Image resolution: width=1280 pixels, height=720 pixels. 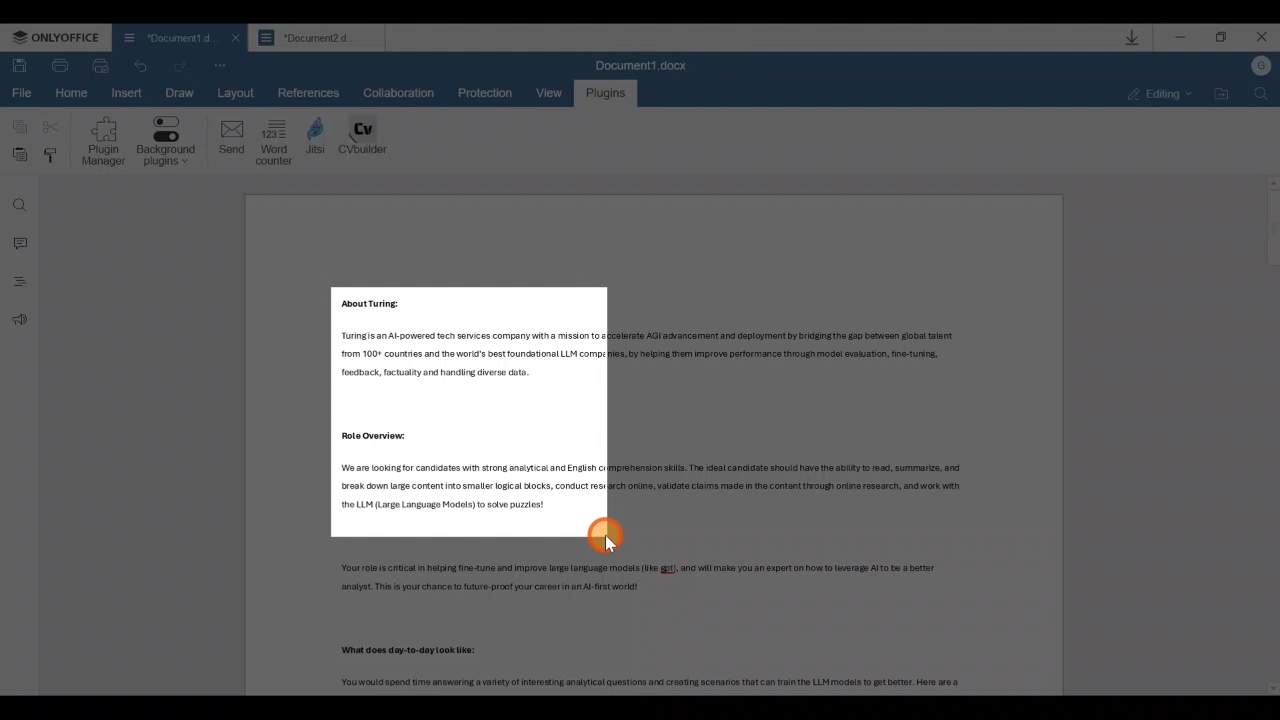 What do you see at coordinates (492, 93) in the screenshot?
I see `Protection` at bounding box center [492, 93].